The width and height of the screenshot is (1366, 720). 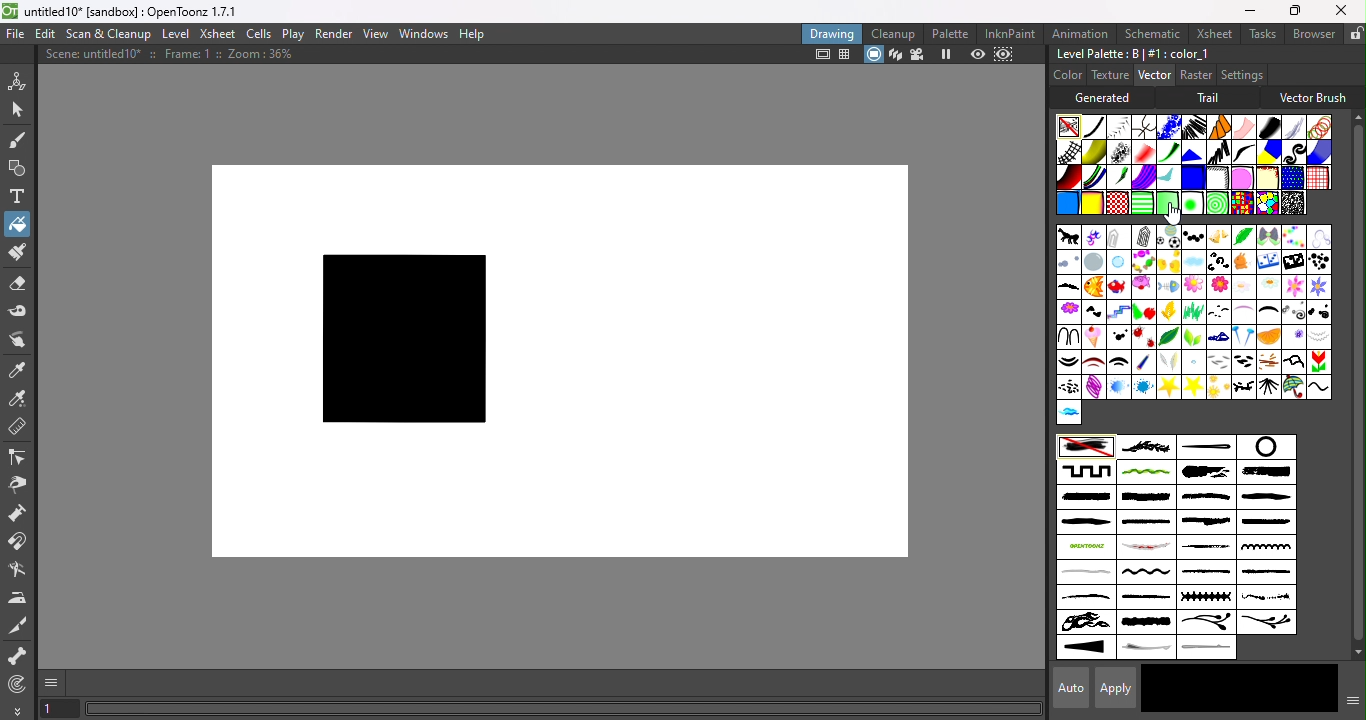 I want to click on rice, so click(x=1244, y=361).